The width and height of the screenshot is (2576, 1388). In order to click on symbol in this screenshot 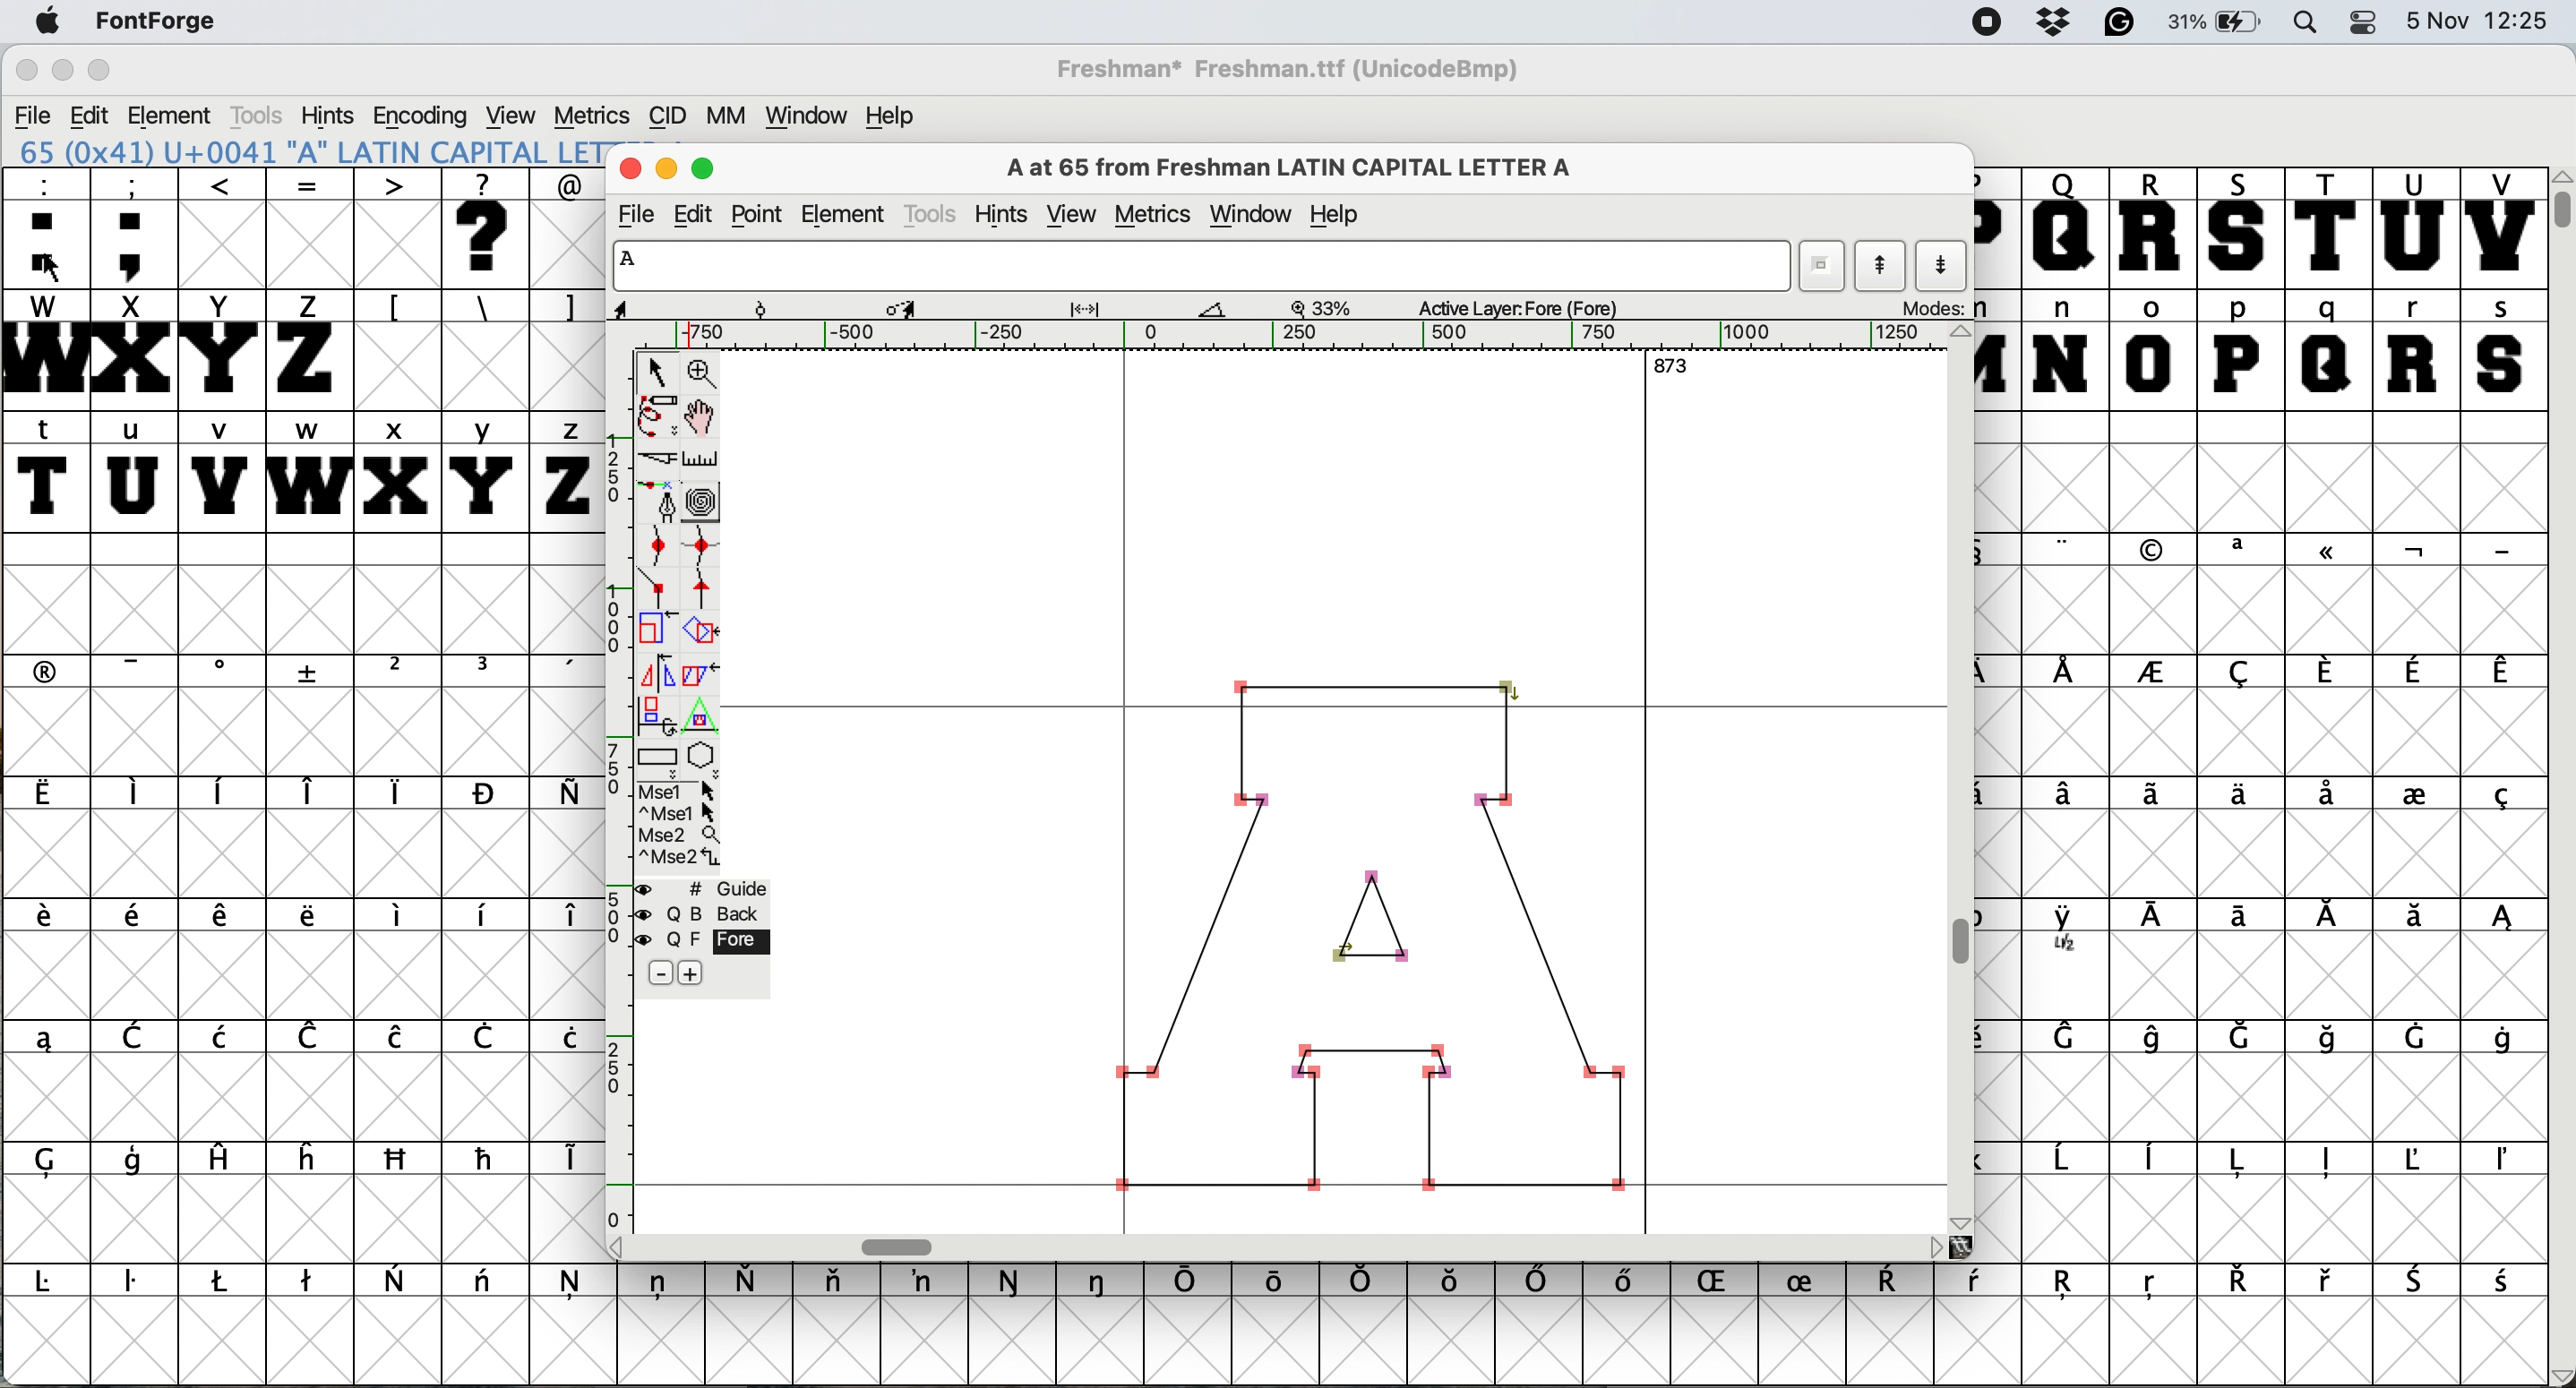, I will do `click(2506, 1162)`.